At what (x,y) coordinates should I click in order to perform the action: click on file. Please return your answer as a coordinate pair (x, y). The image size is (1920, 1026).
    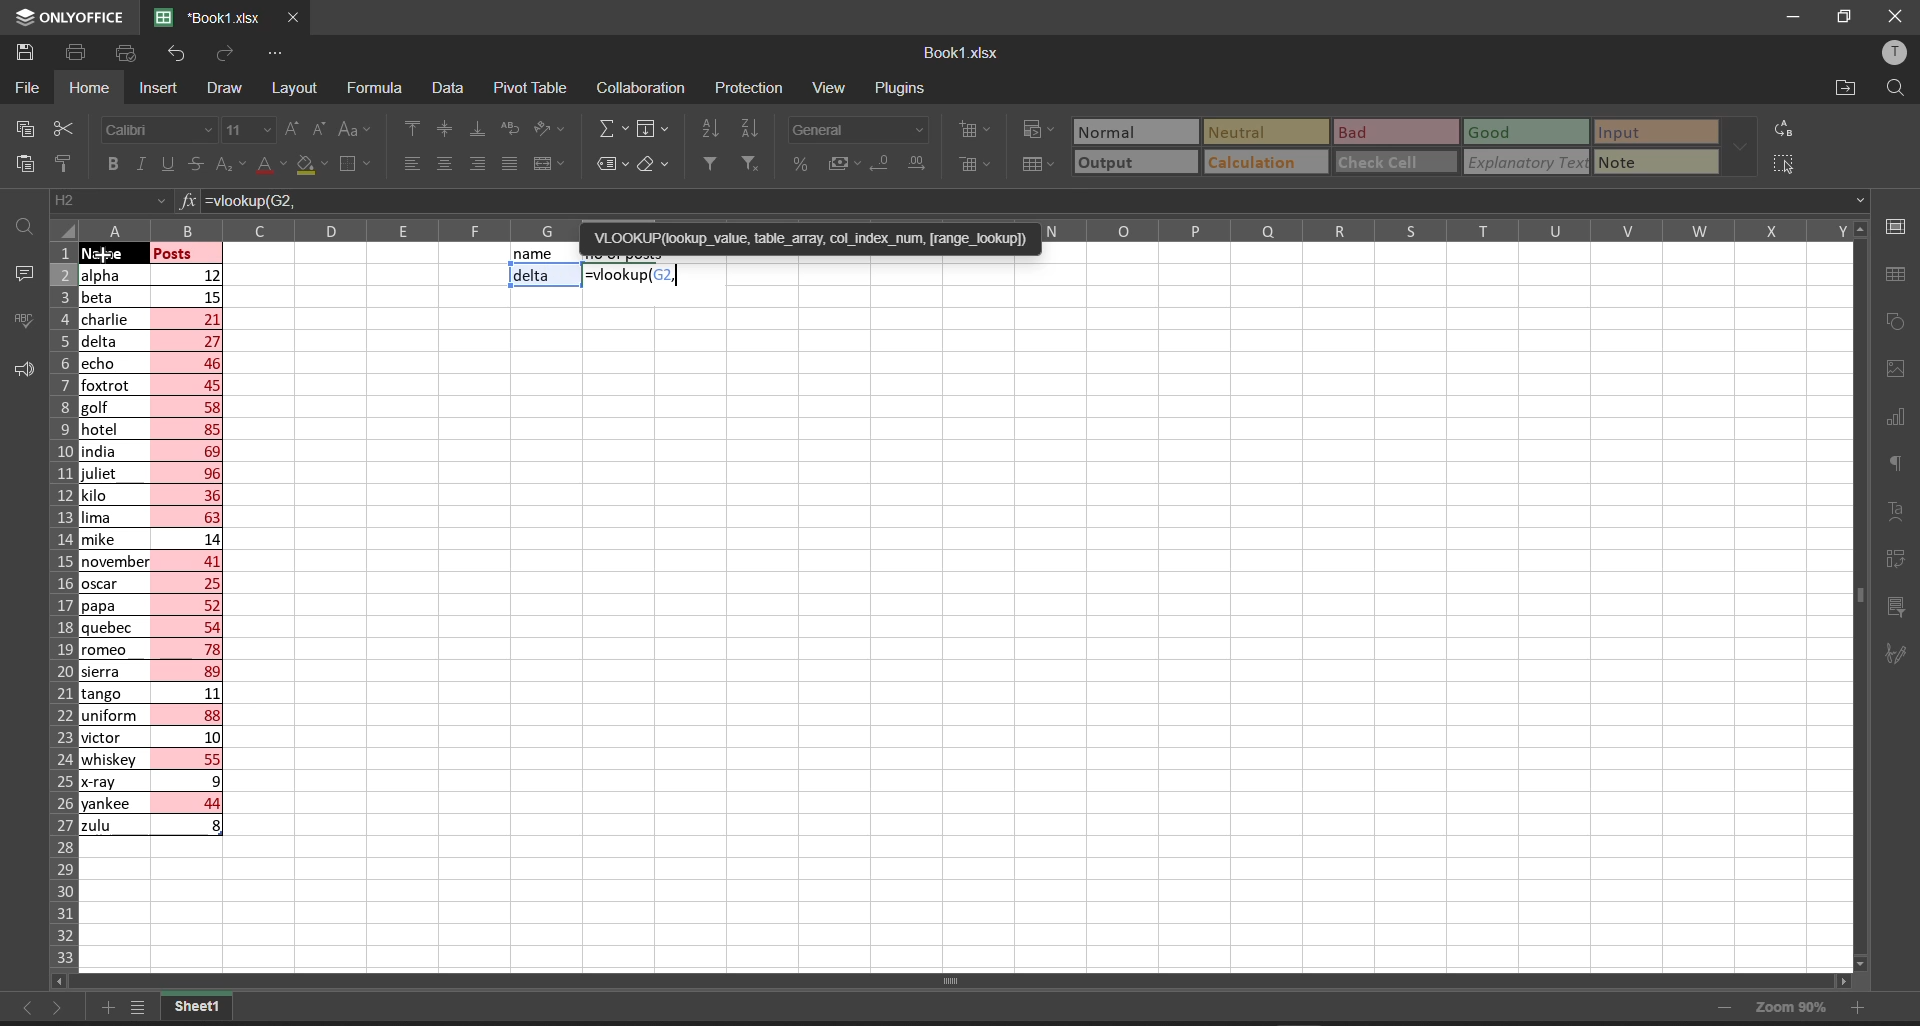
    Looking at the image, I should click on (29, 86).